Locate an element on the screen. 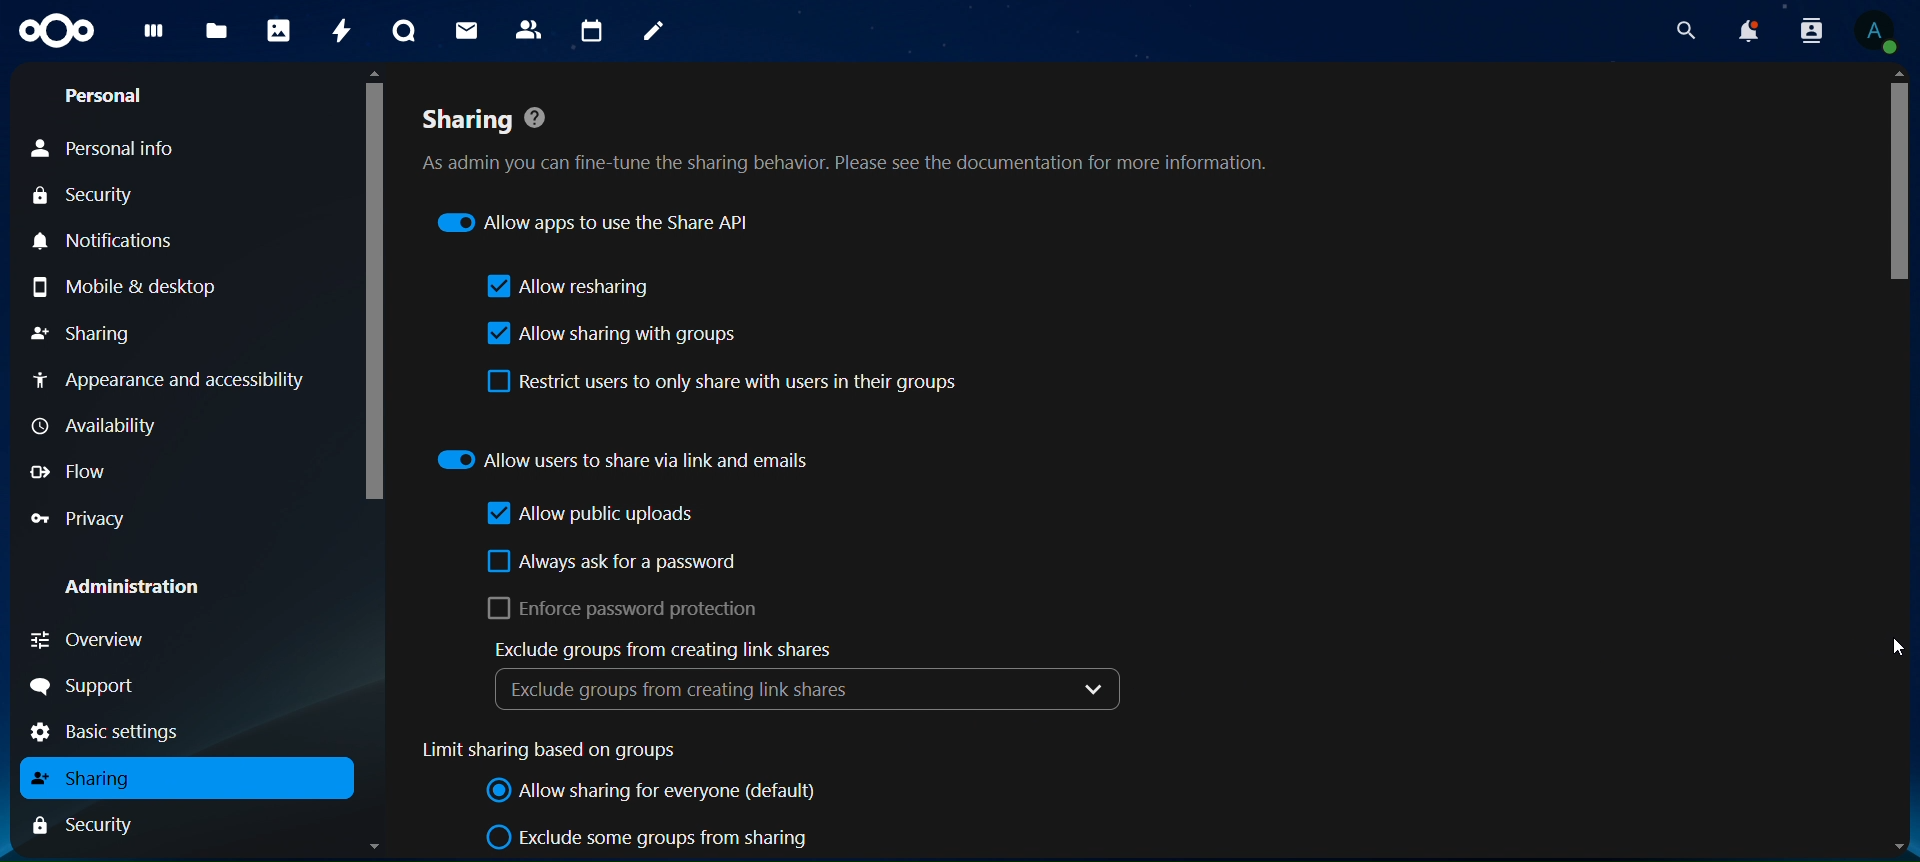  allow users to share via link and emails is located at coordinates (634, 457).